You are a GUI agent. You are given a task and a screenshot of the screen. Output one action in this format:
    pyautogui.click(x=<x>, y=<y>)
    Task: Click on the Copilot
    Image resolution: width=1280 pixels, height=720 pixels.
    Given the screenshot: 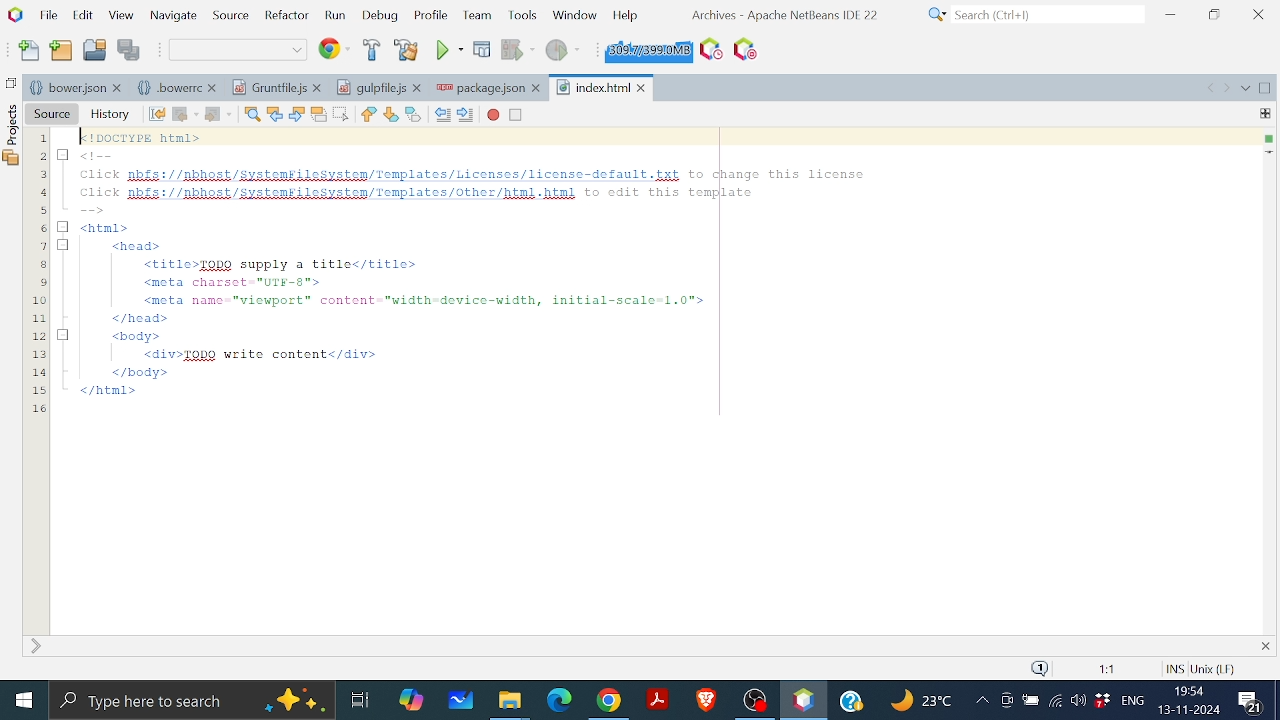 What is the action you would take?
    pyautogui.click(x=413, y=698)
    